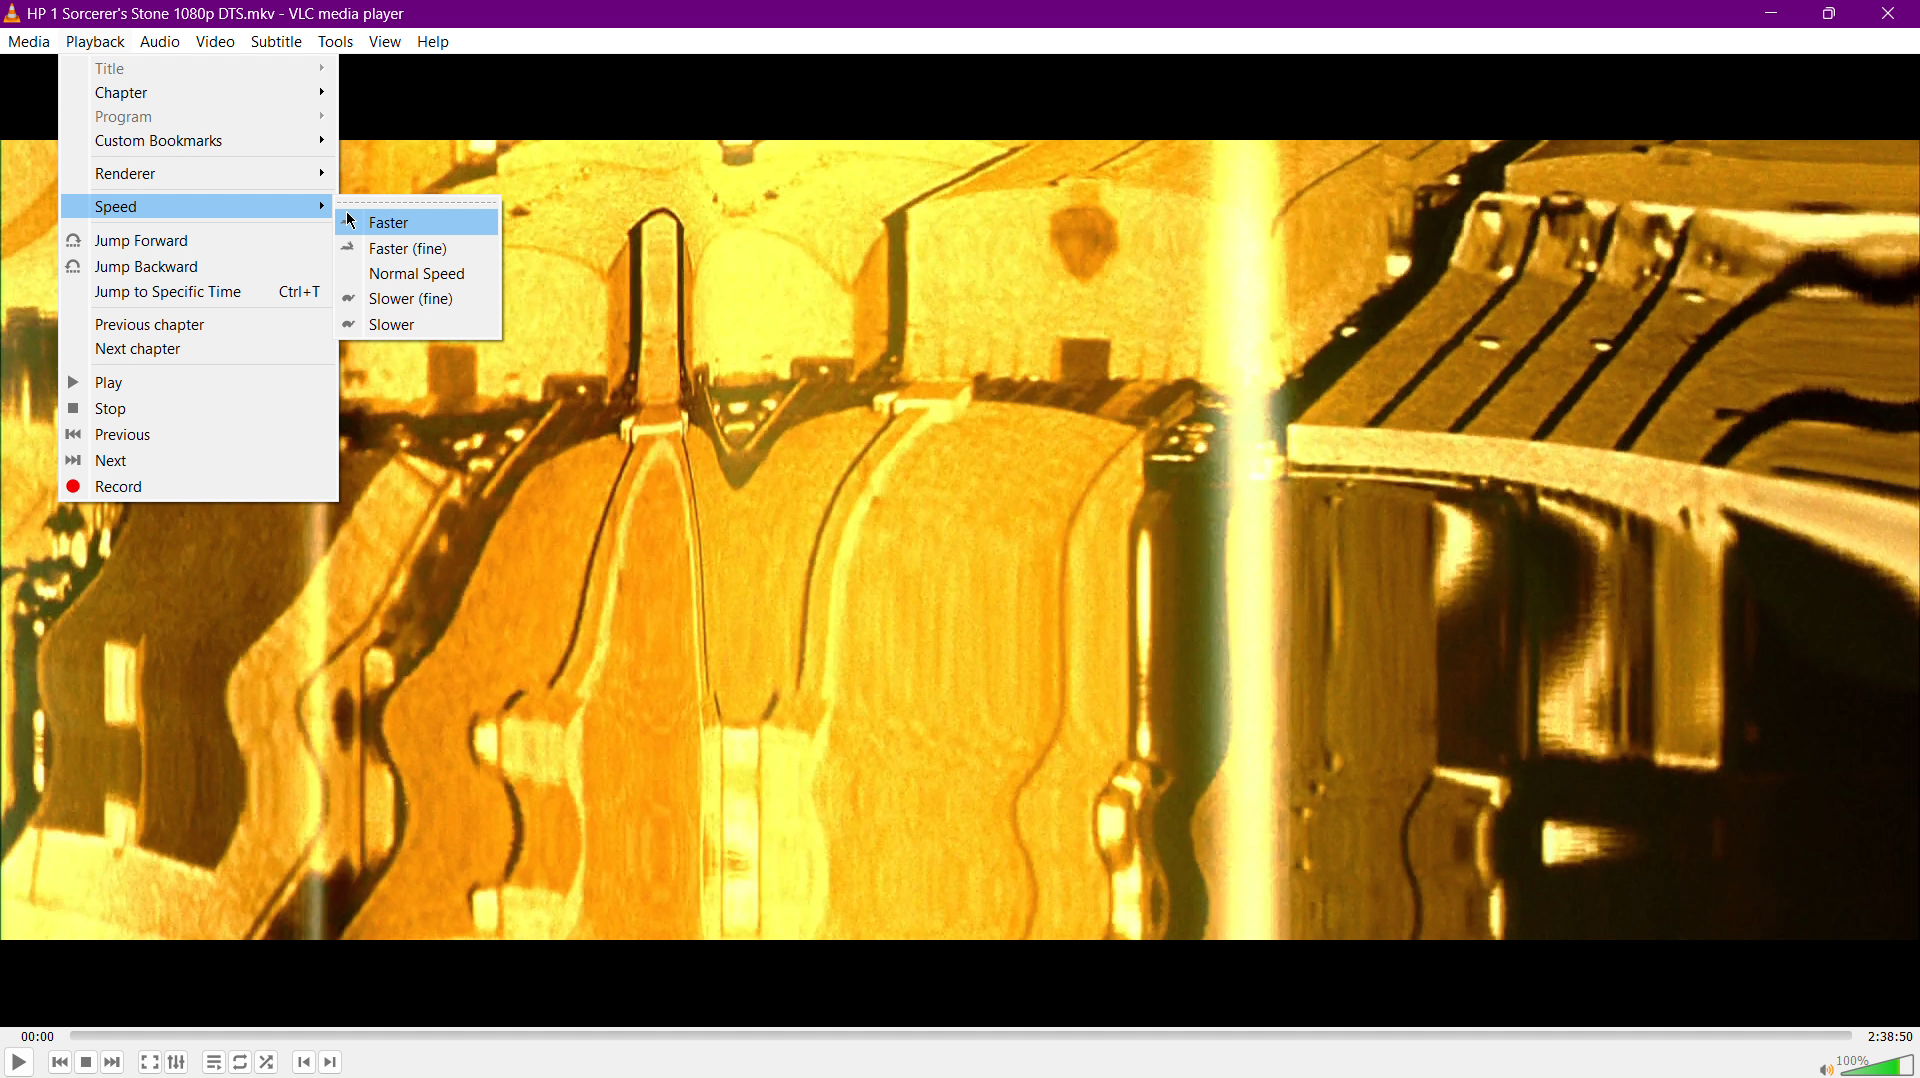  I want to click on Custom Bookmarks, so click(199, 143).